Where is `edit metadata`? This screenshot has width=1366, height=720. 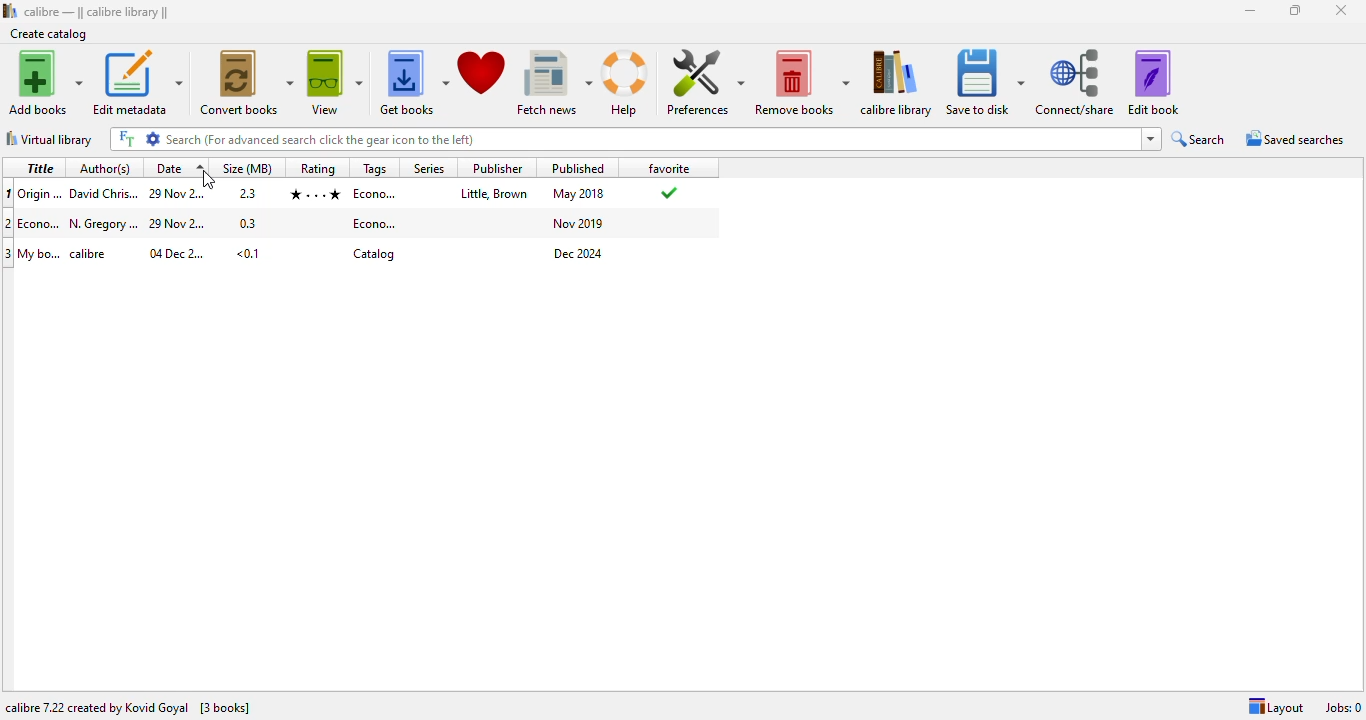
edit metadata is located at coordinates (139, 84).